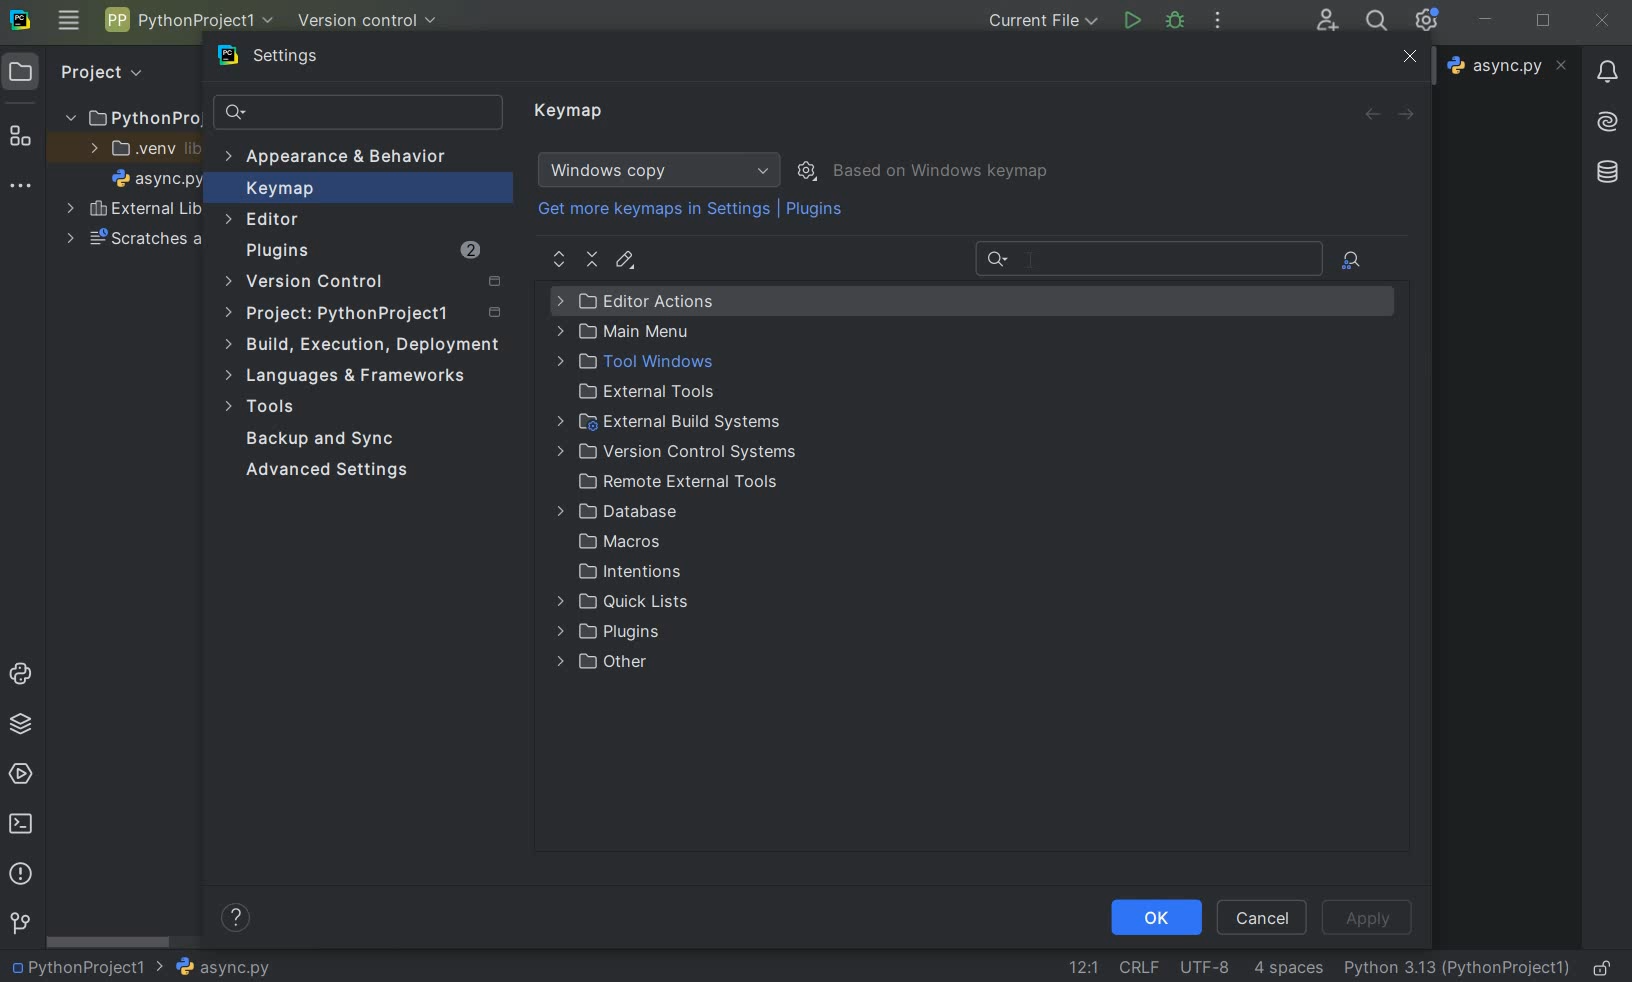 Image resolution: width=1632 pixels, height=982 pixels. I want to click on problems, so click(19, 872).